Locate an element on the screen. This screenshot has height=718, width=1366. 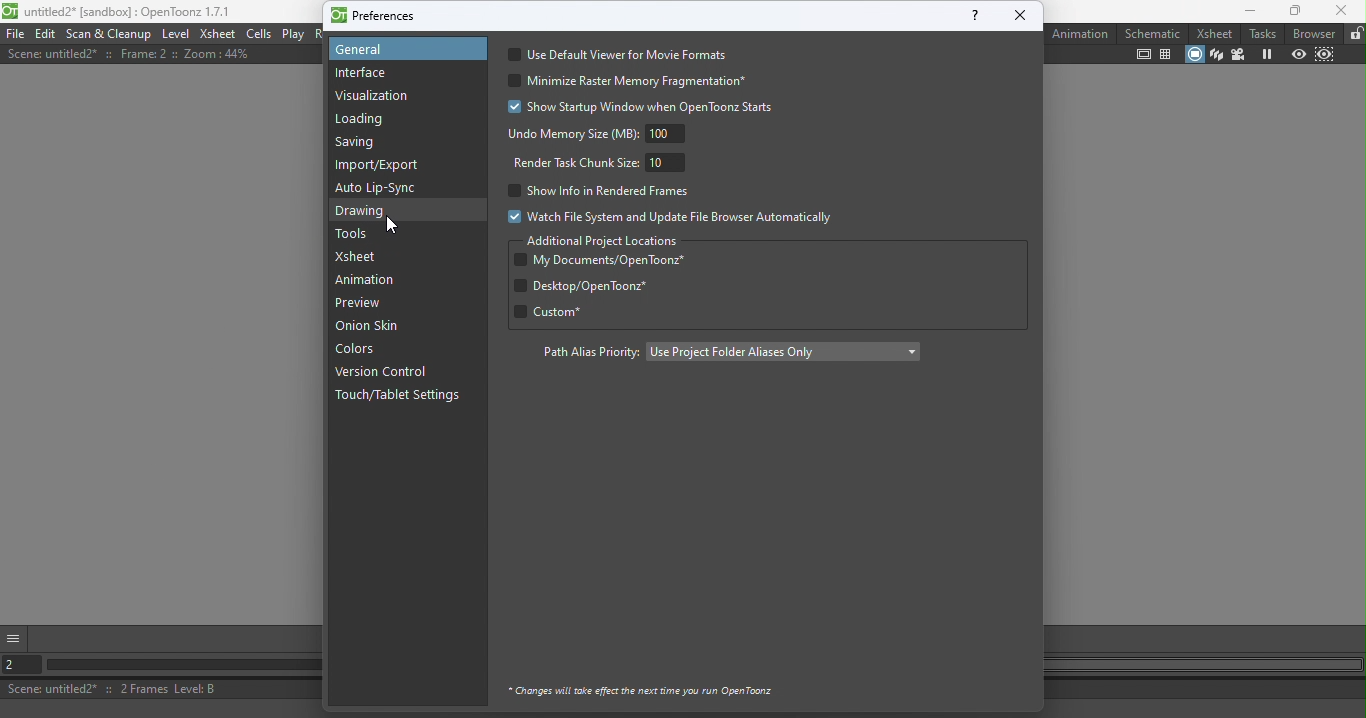
Interface is located at coordinates (360, 73).